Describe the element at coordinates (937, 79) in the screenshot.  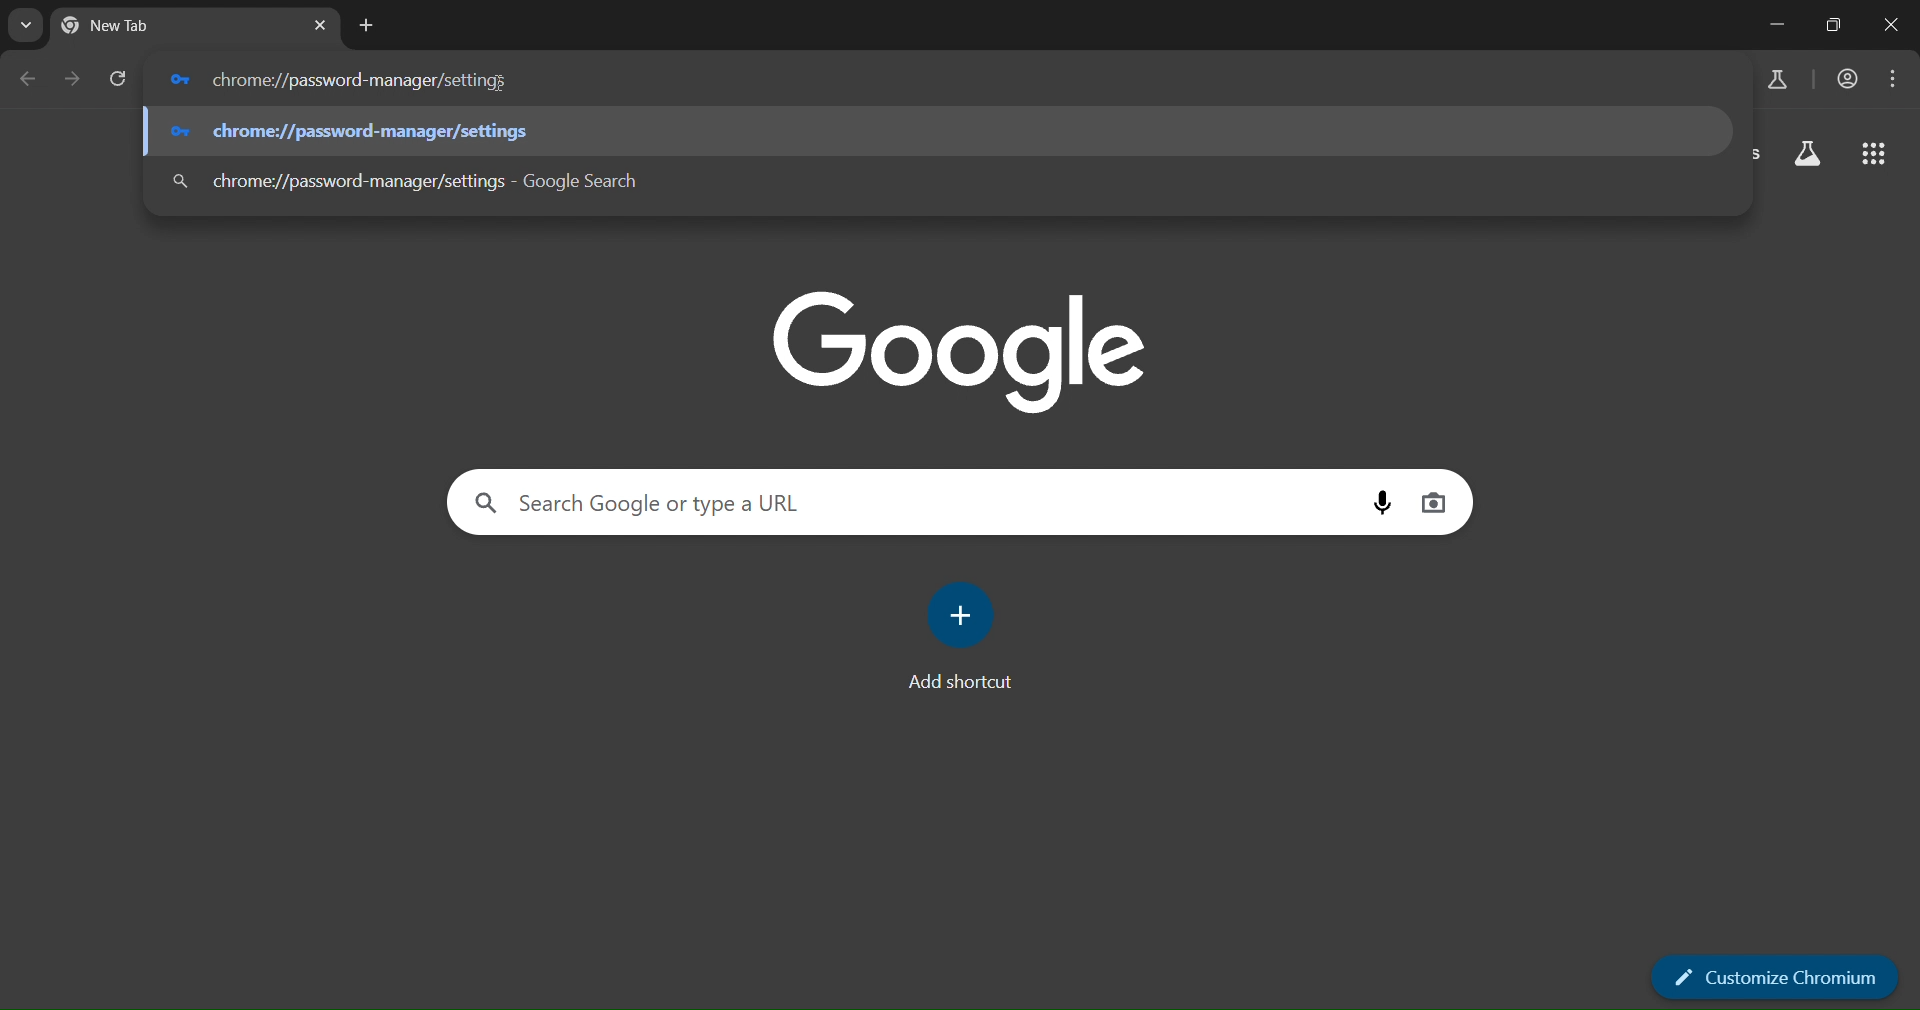
I see `chrome://password-manager/settings` at that location.